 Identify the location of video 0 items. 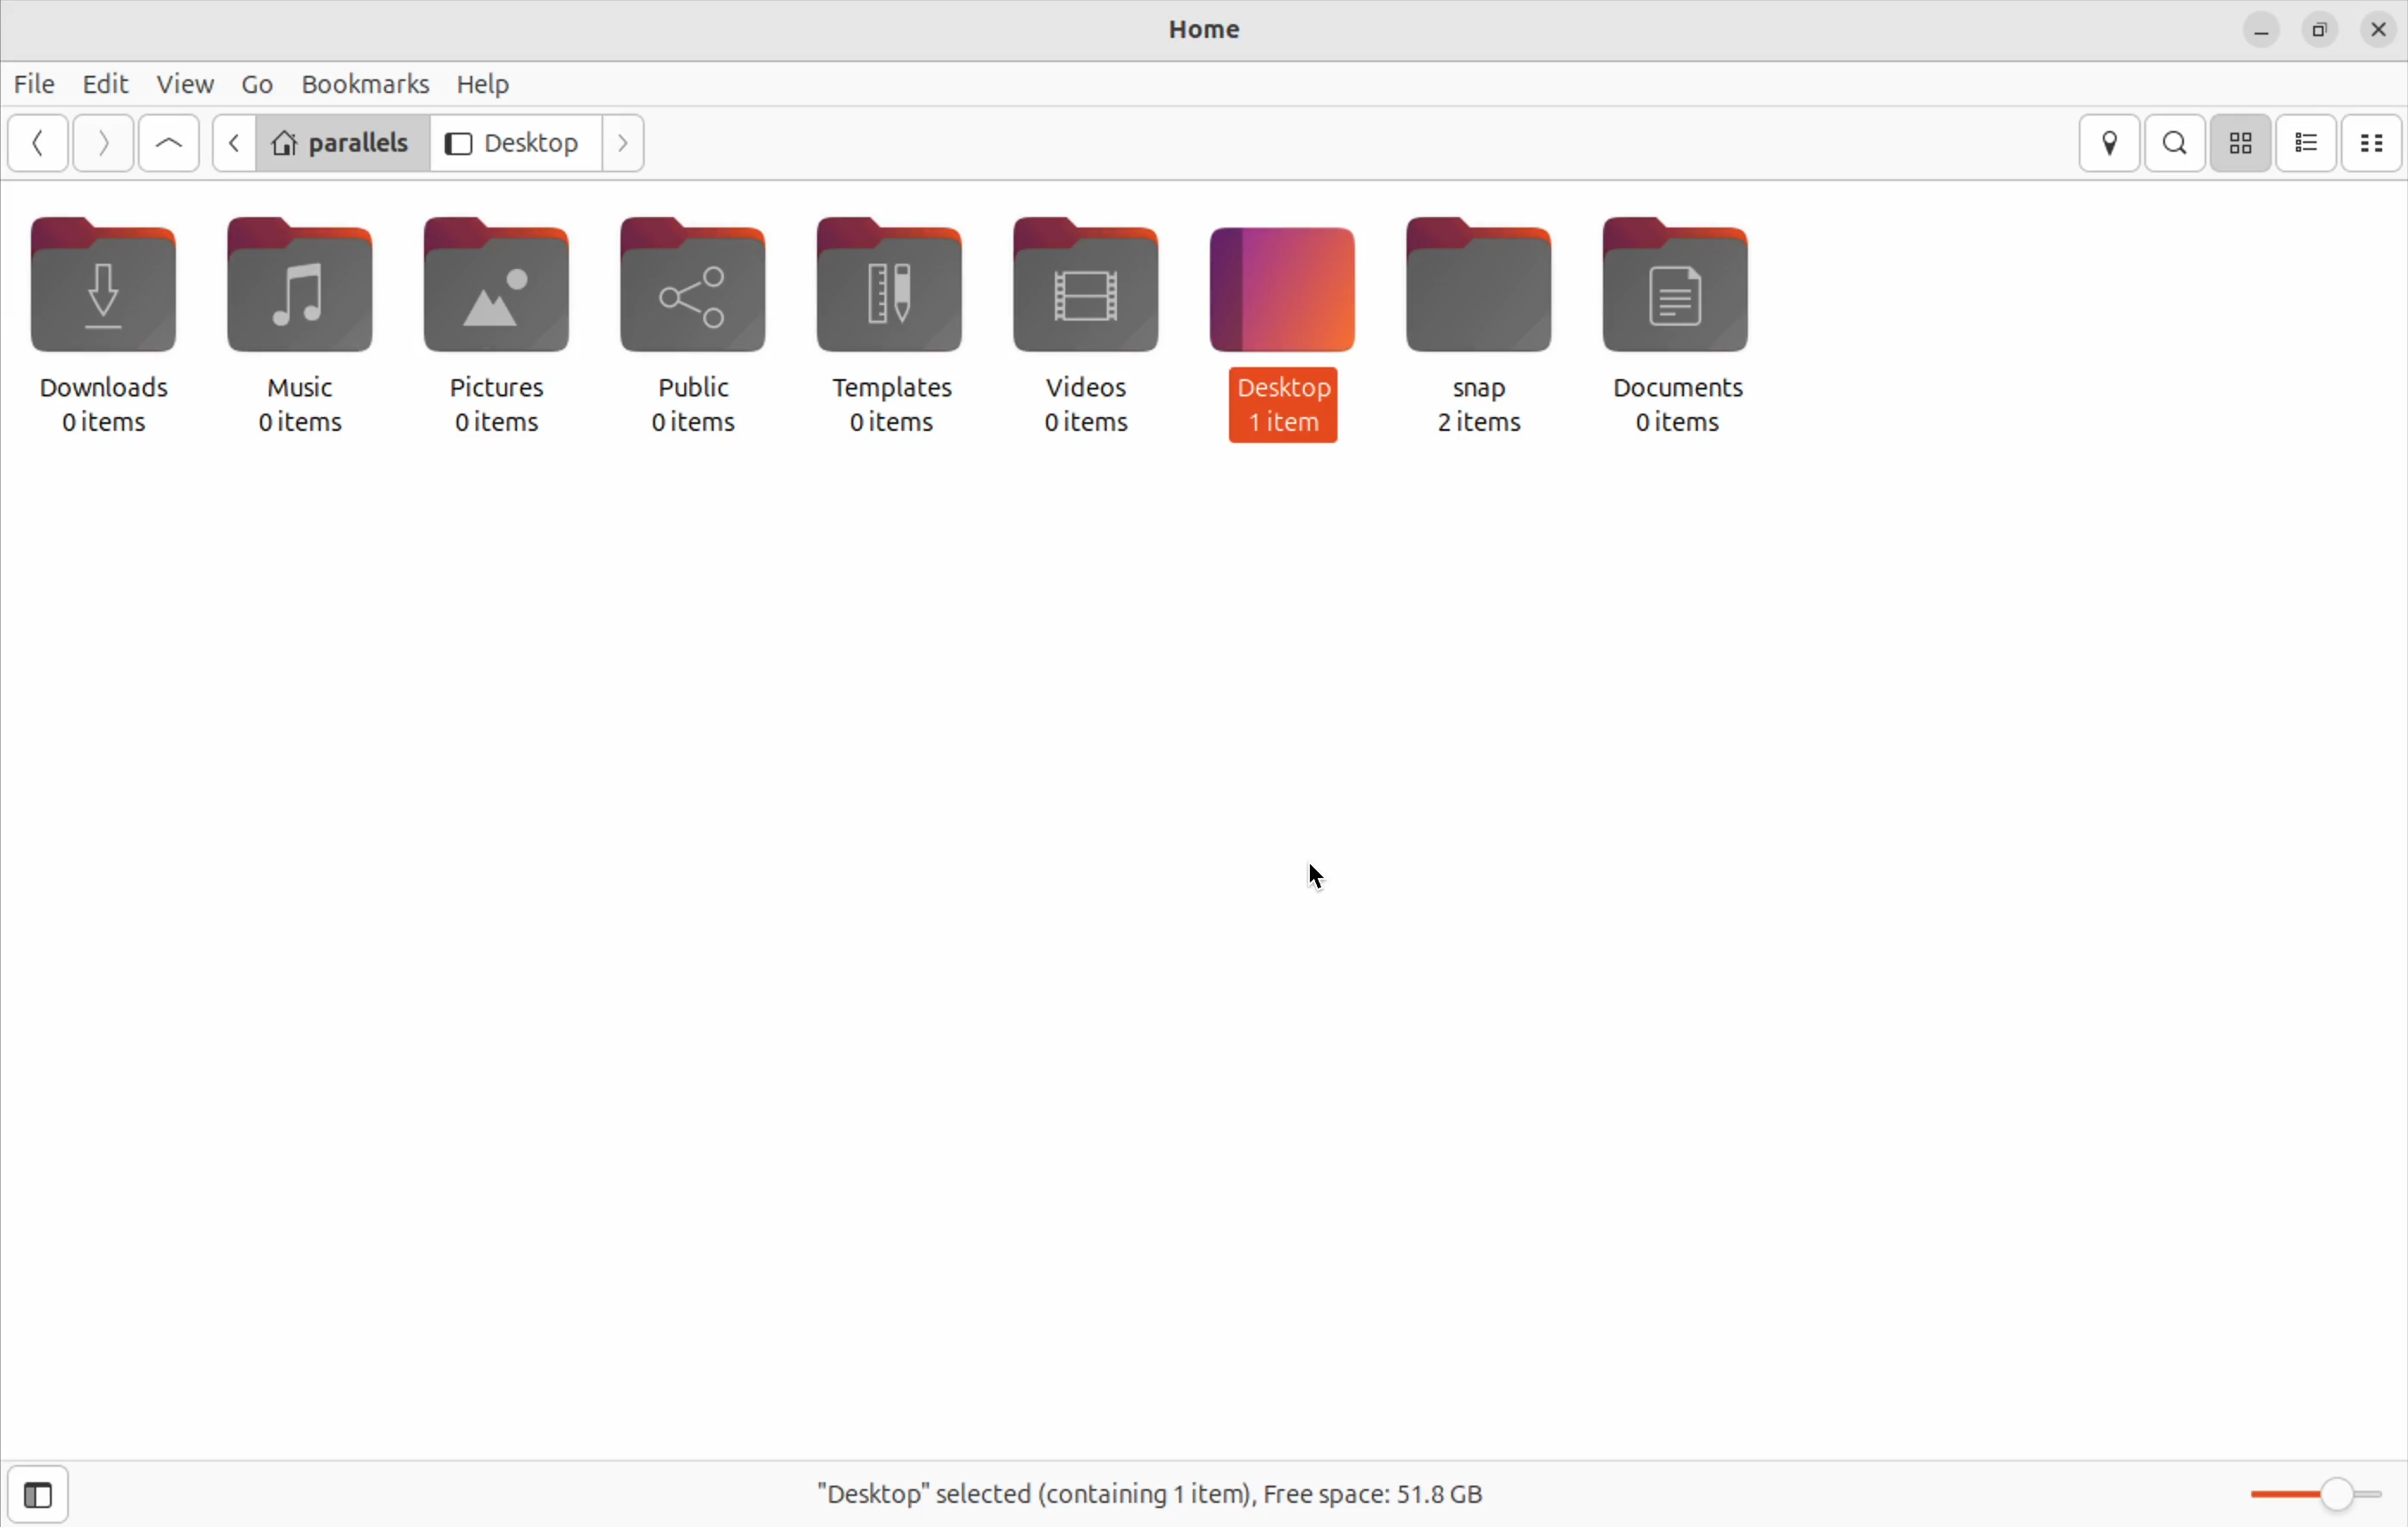
(1095, 326).